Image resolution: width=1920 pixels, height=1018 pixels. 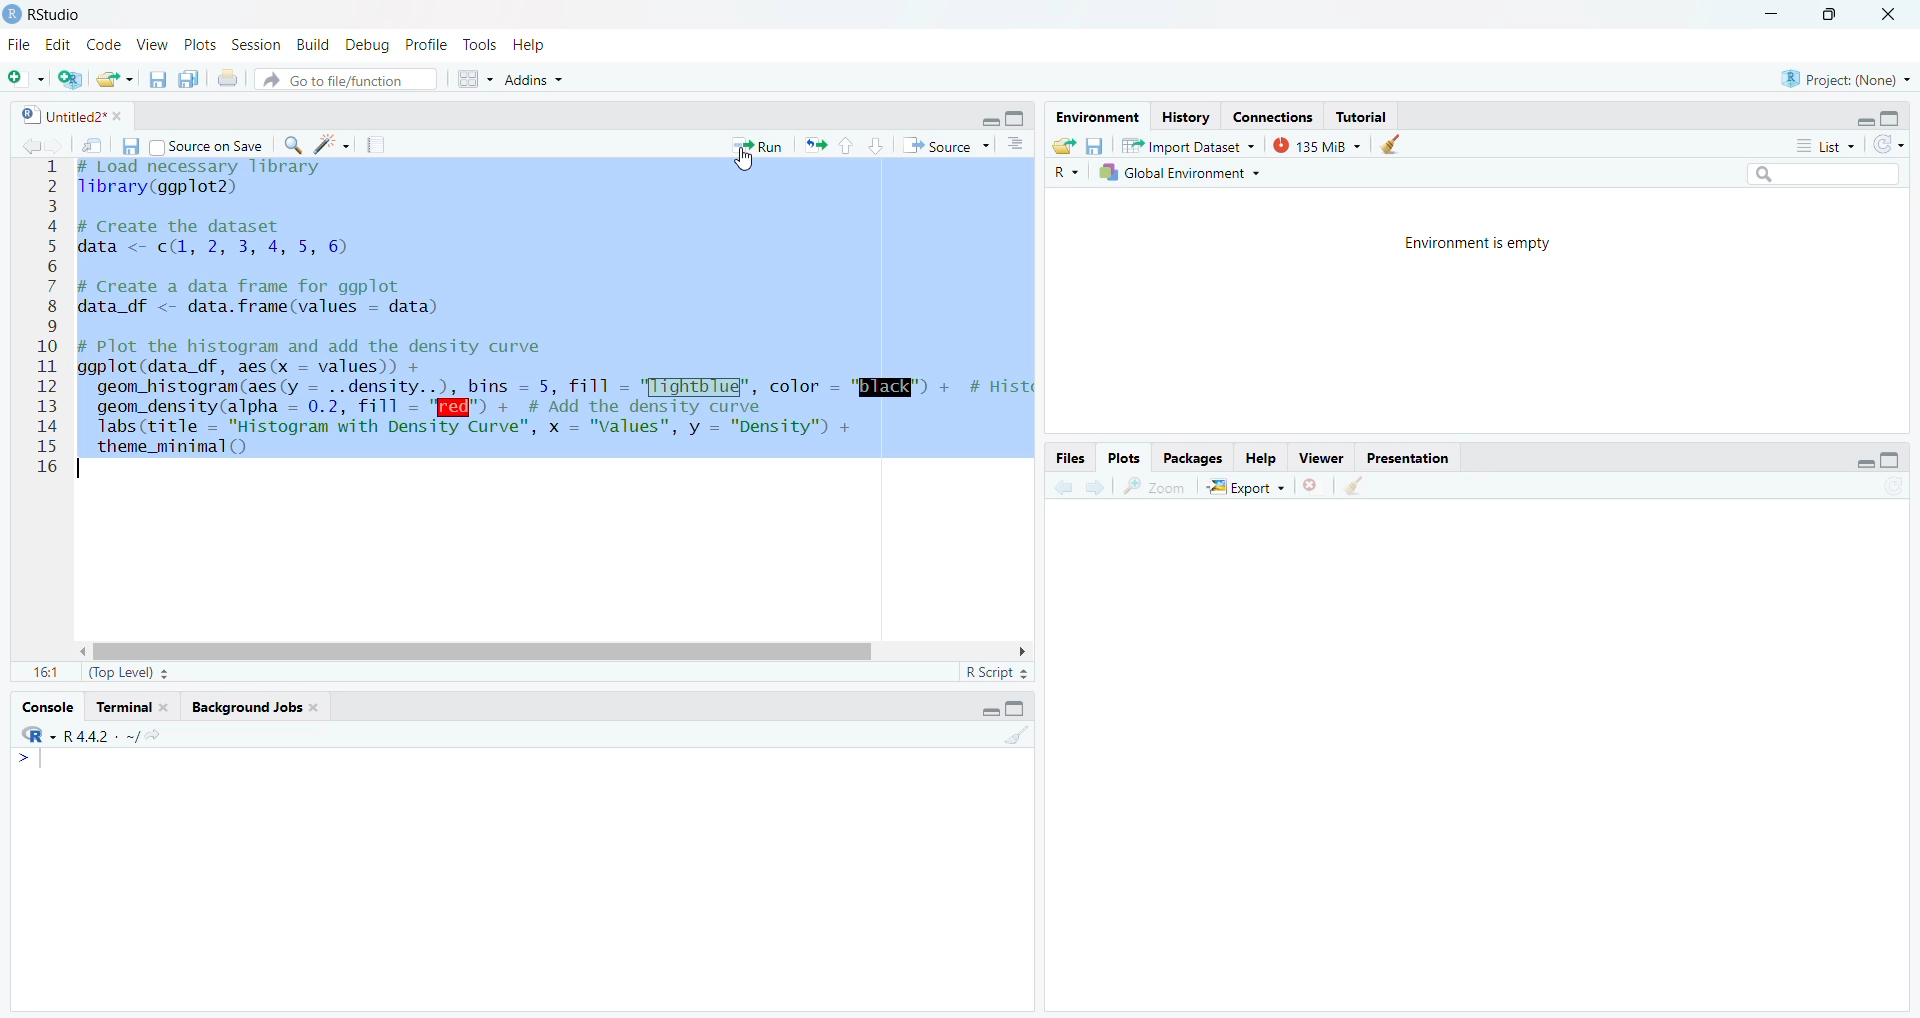 What do you see at coordinates (186, 79) in the screenshot?
I see `save all open documents` at bounding box center [186, 79].